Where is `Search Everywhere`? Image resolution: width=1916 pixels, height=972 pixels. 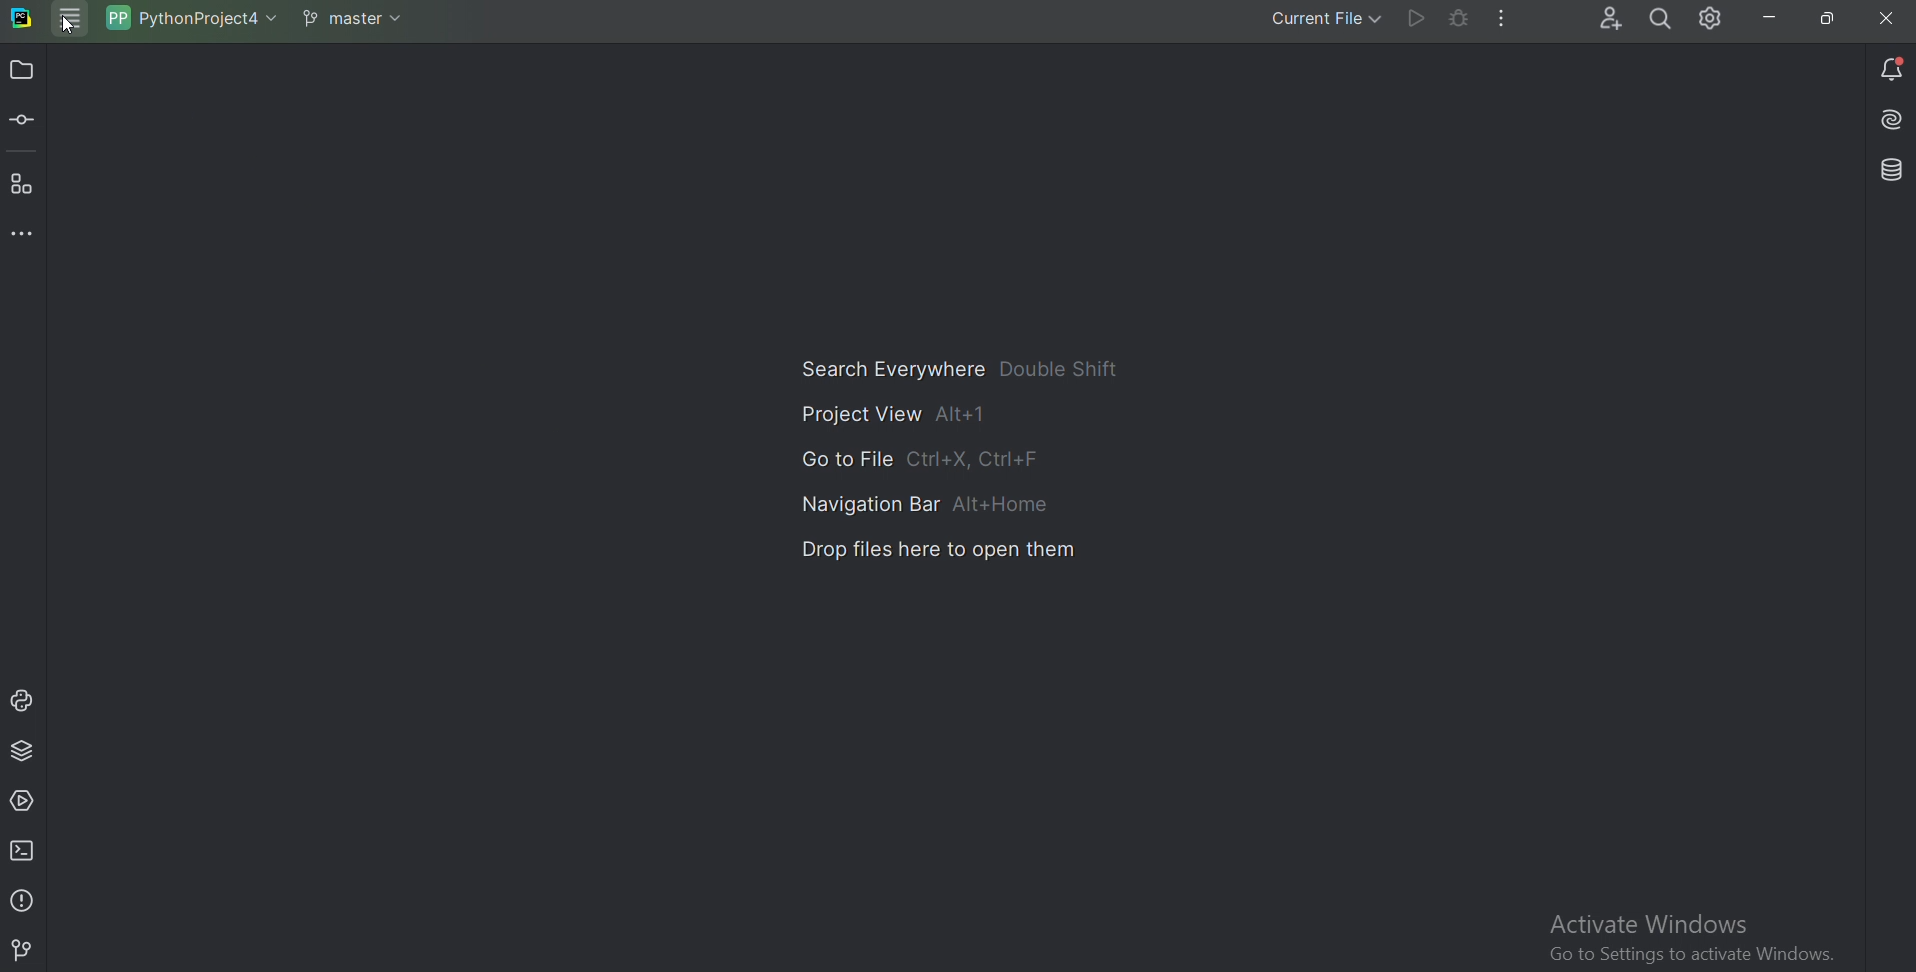 Search Everywhere is located at coordinates (950, 369).